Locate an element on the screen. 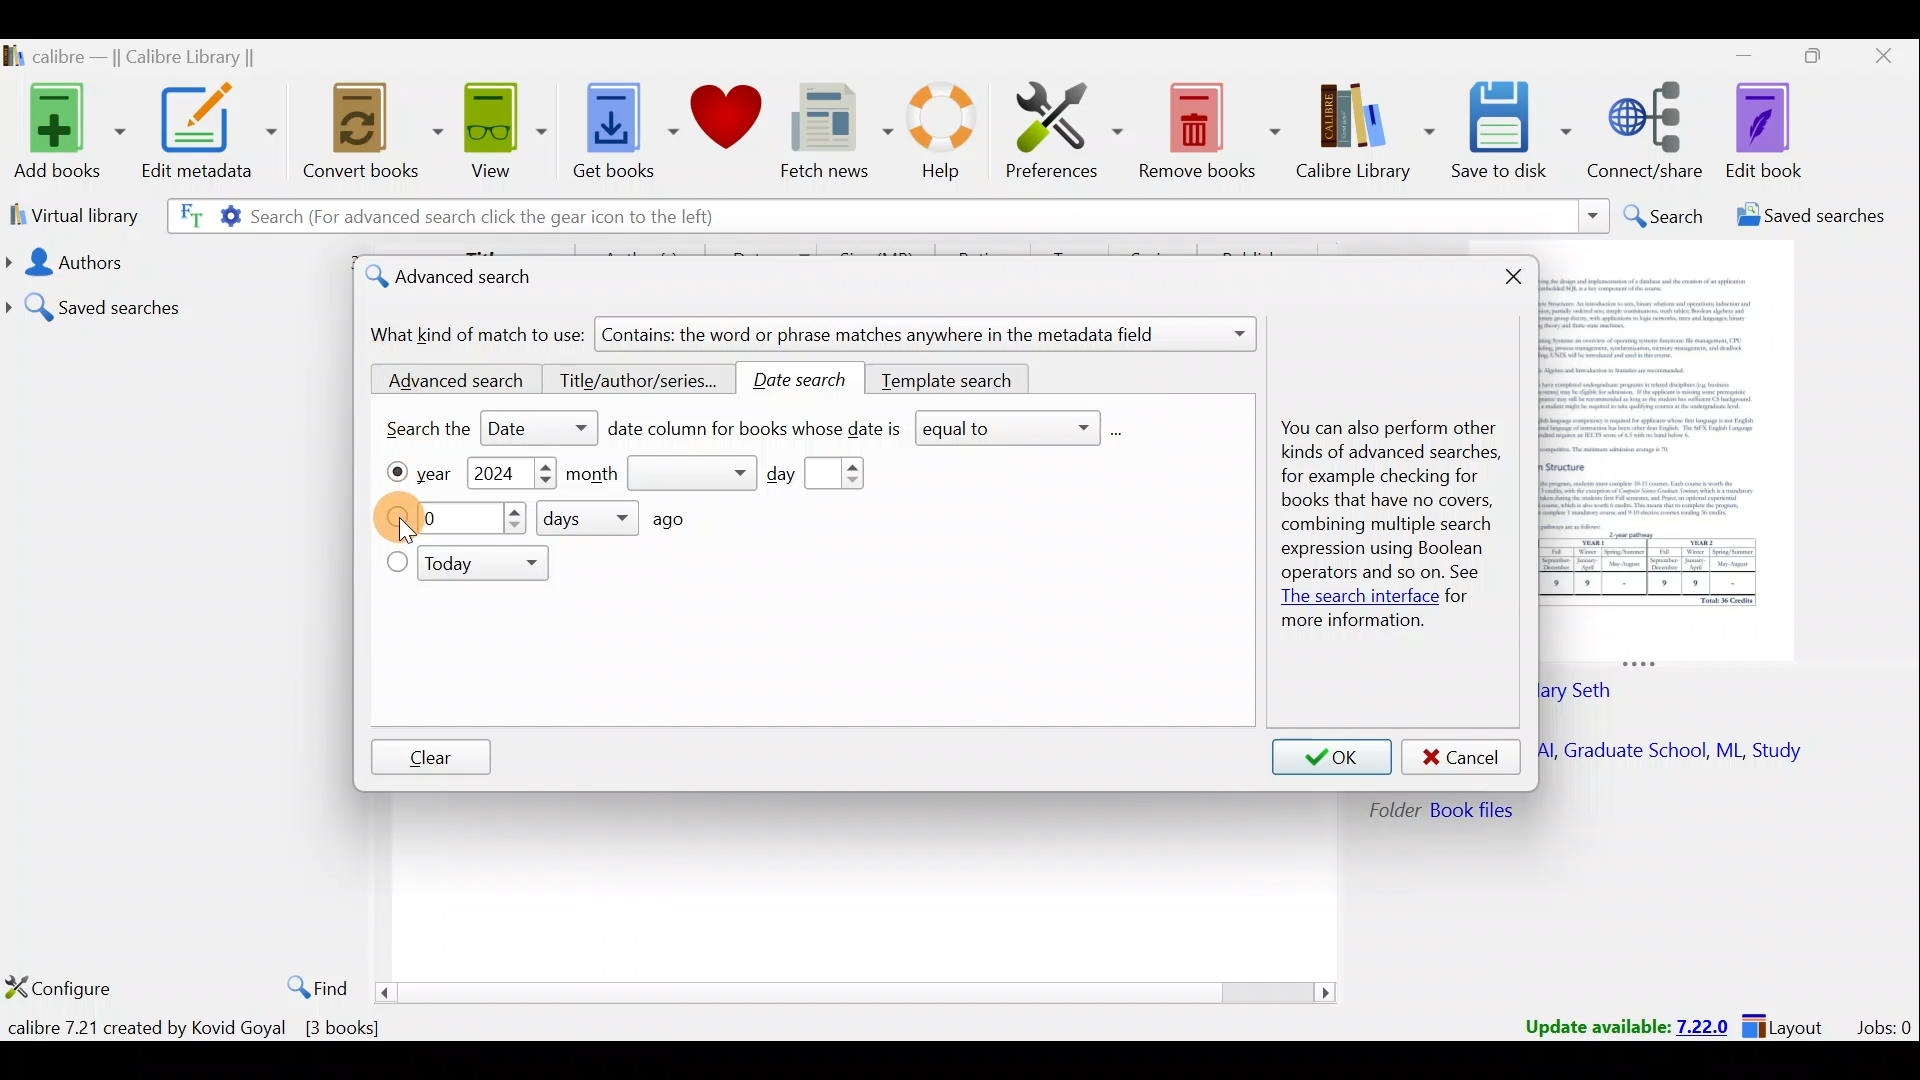 This screenshot has height=1080, width=1920. What day? is located at coordinates (475, 520).